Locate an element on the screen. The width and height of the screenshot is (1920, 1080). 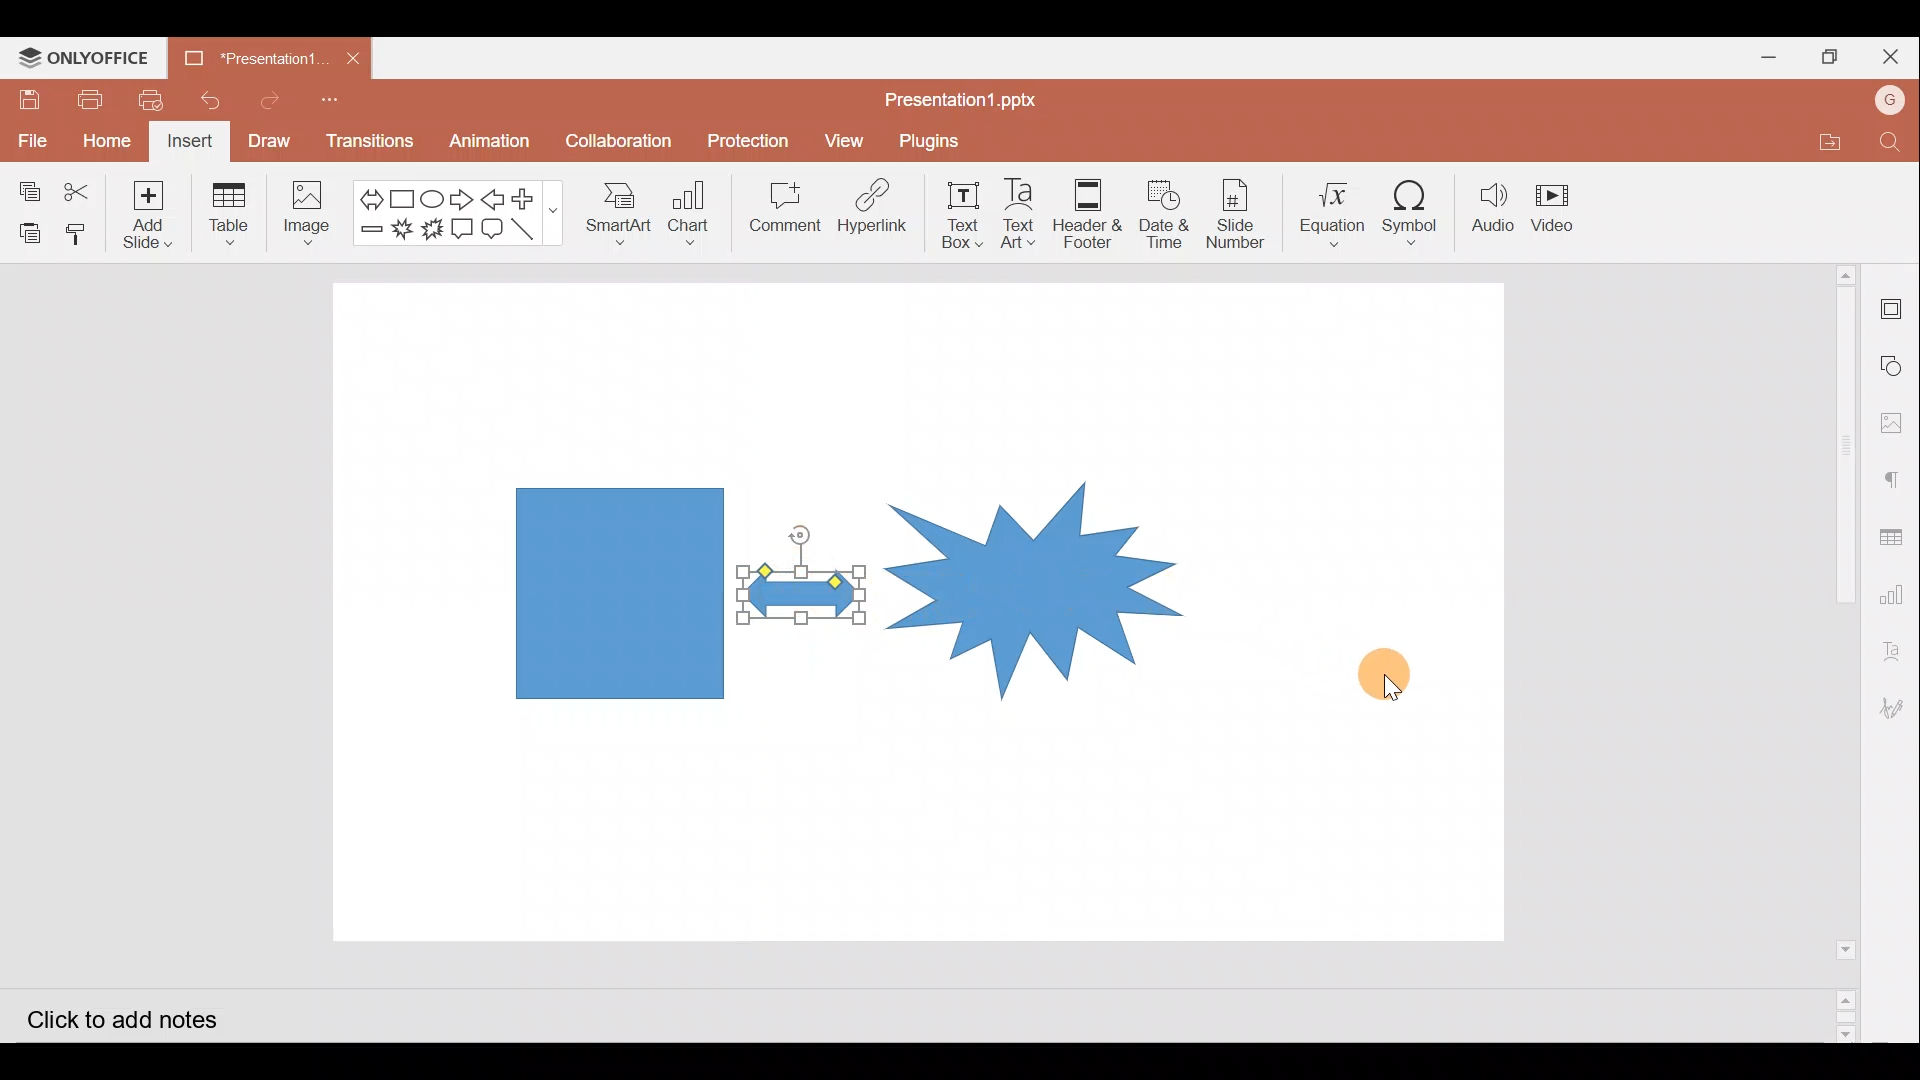
Print file is located at coordinates (86, 99).